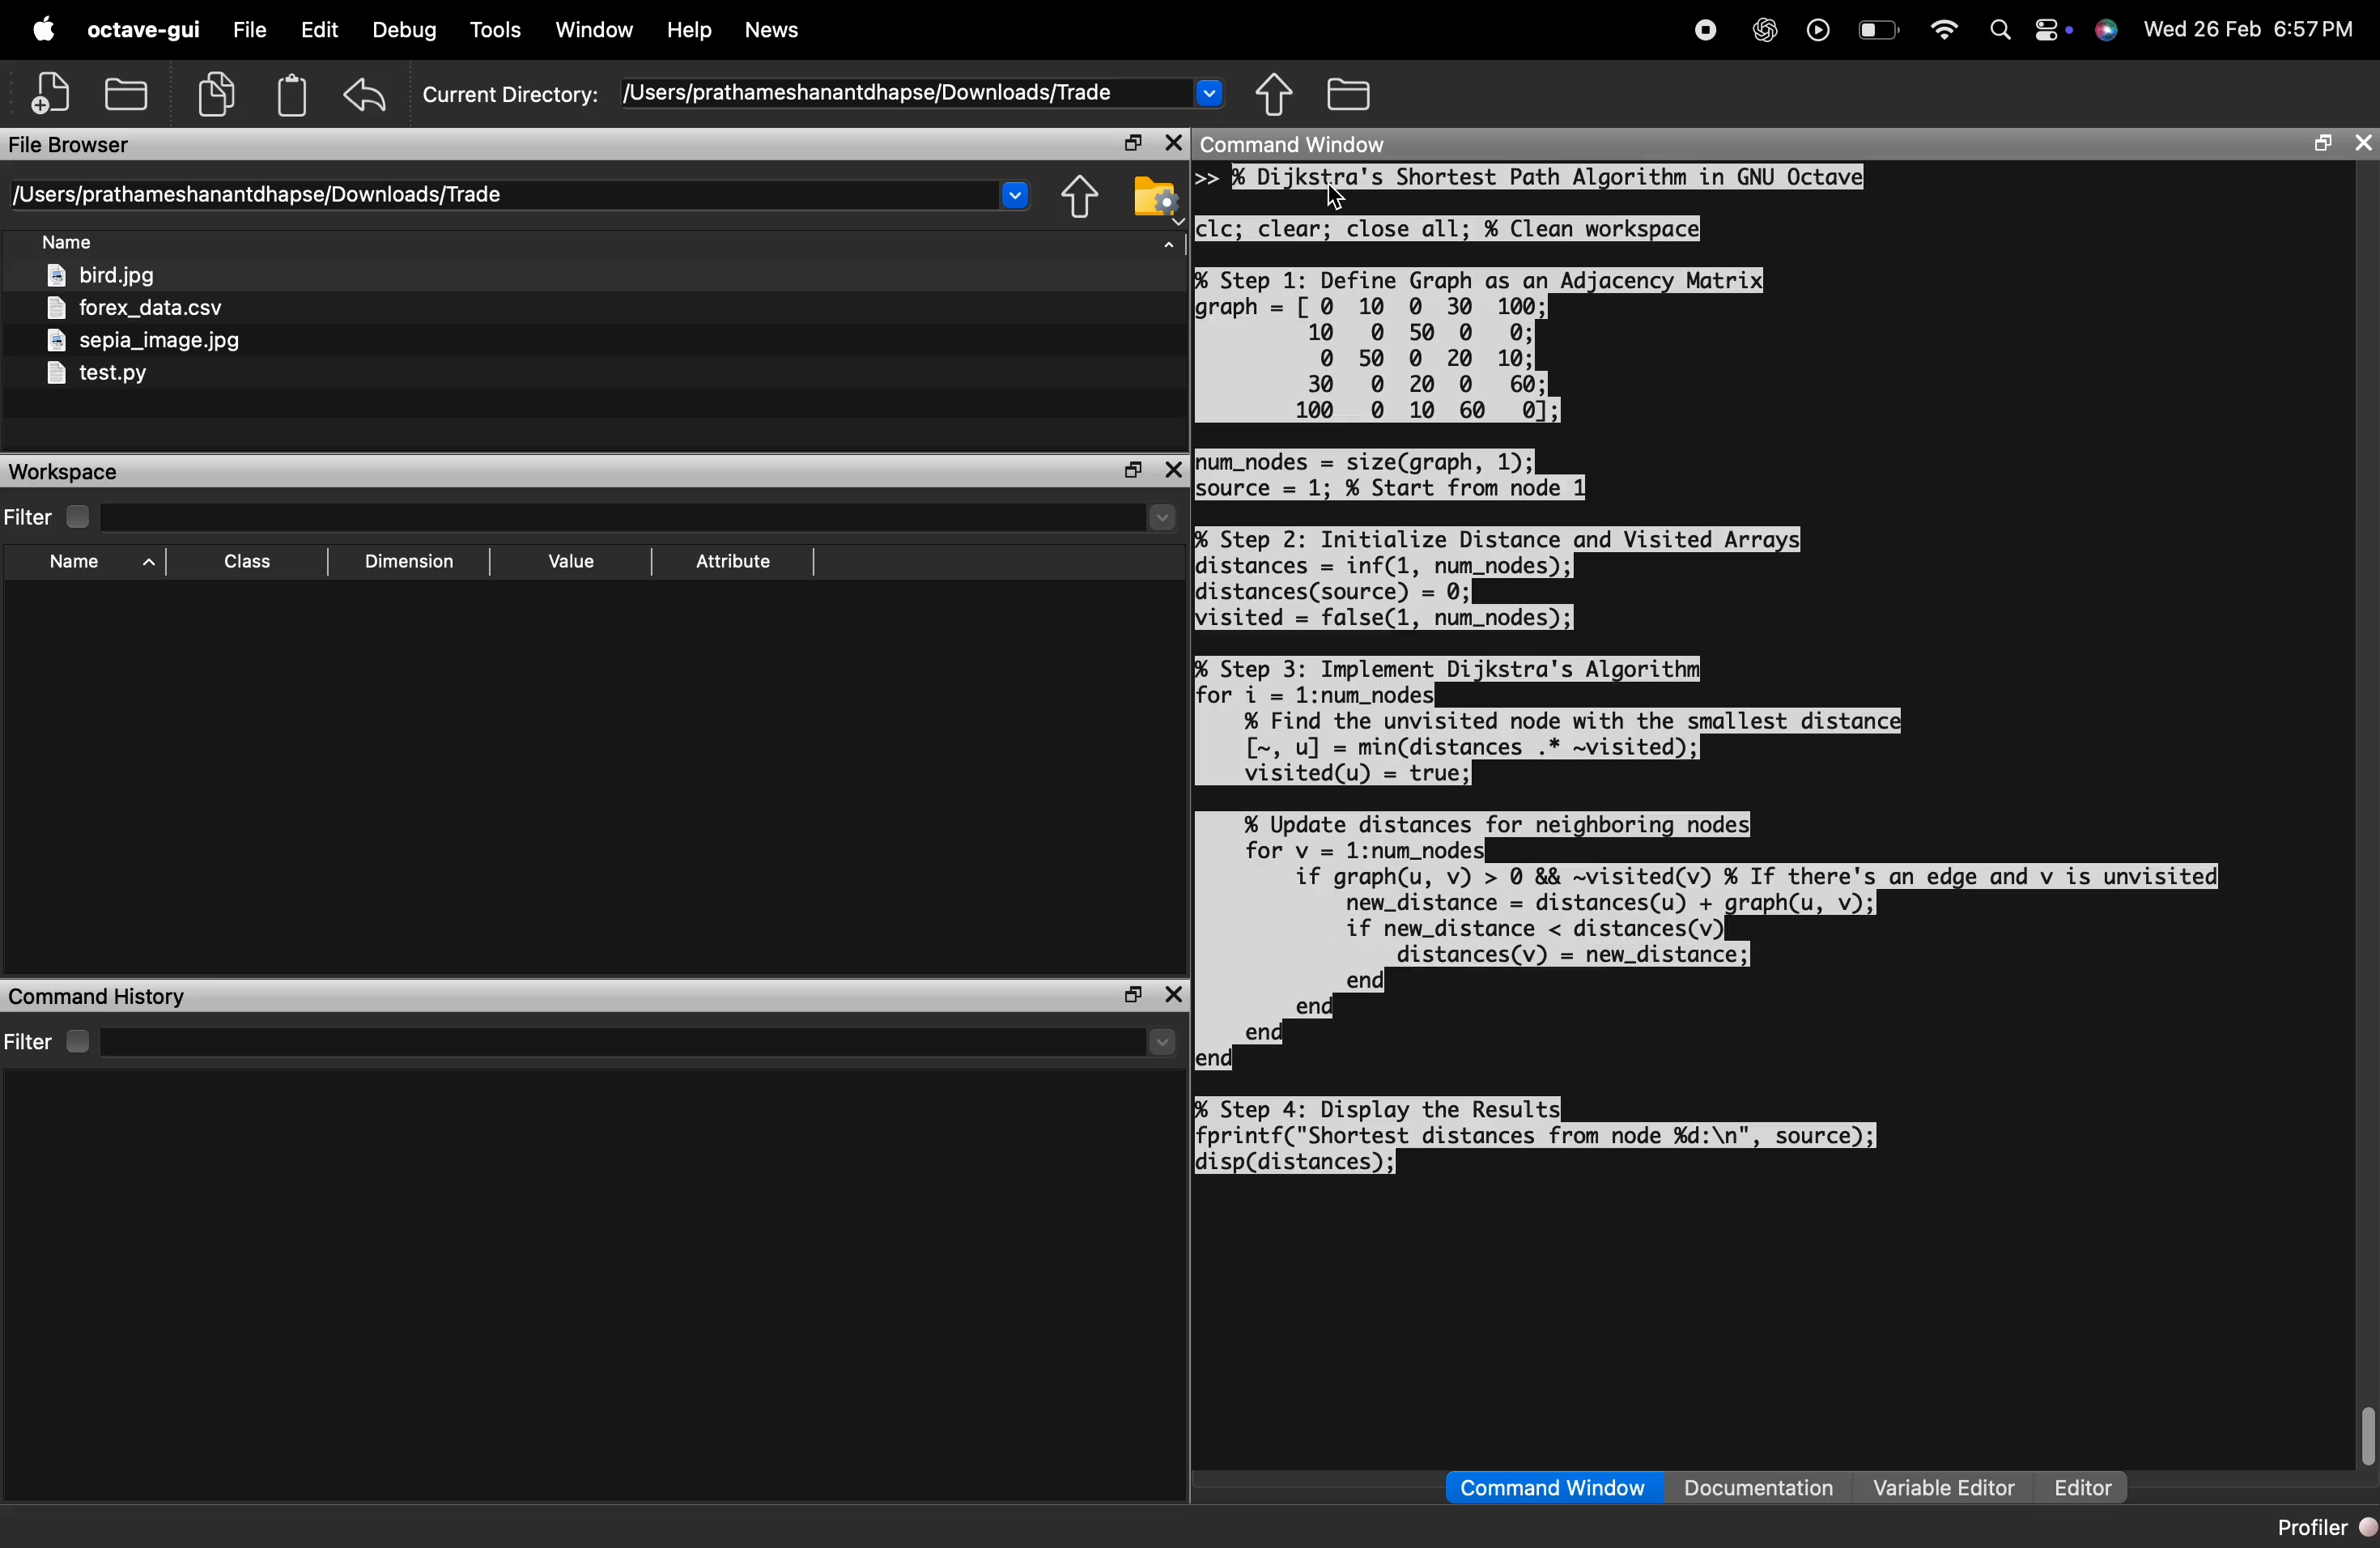  I want to click on sort by attribute, so click(739, 562).